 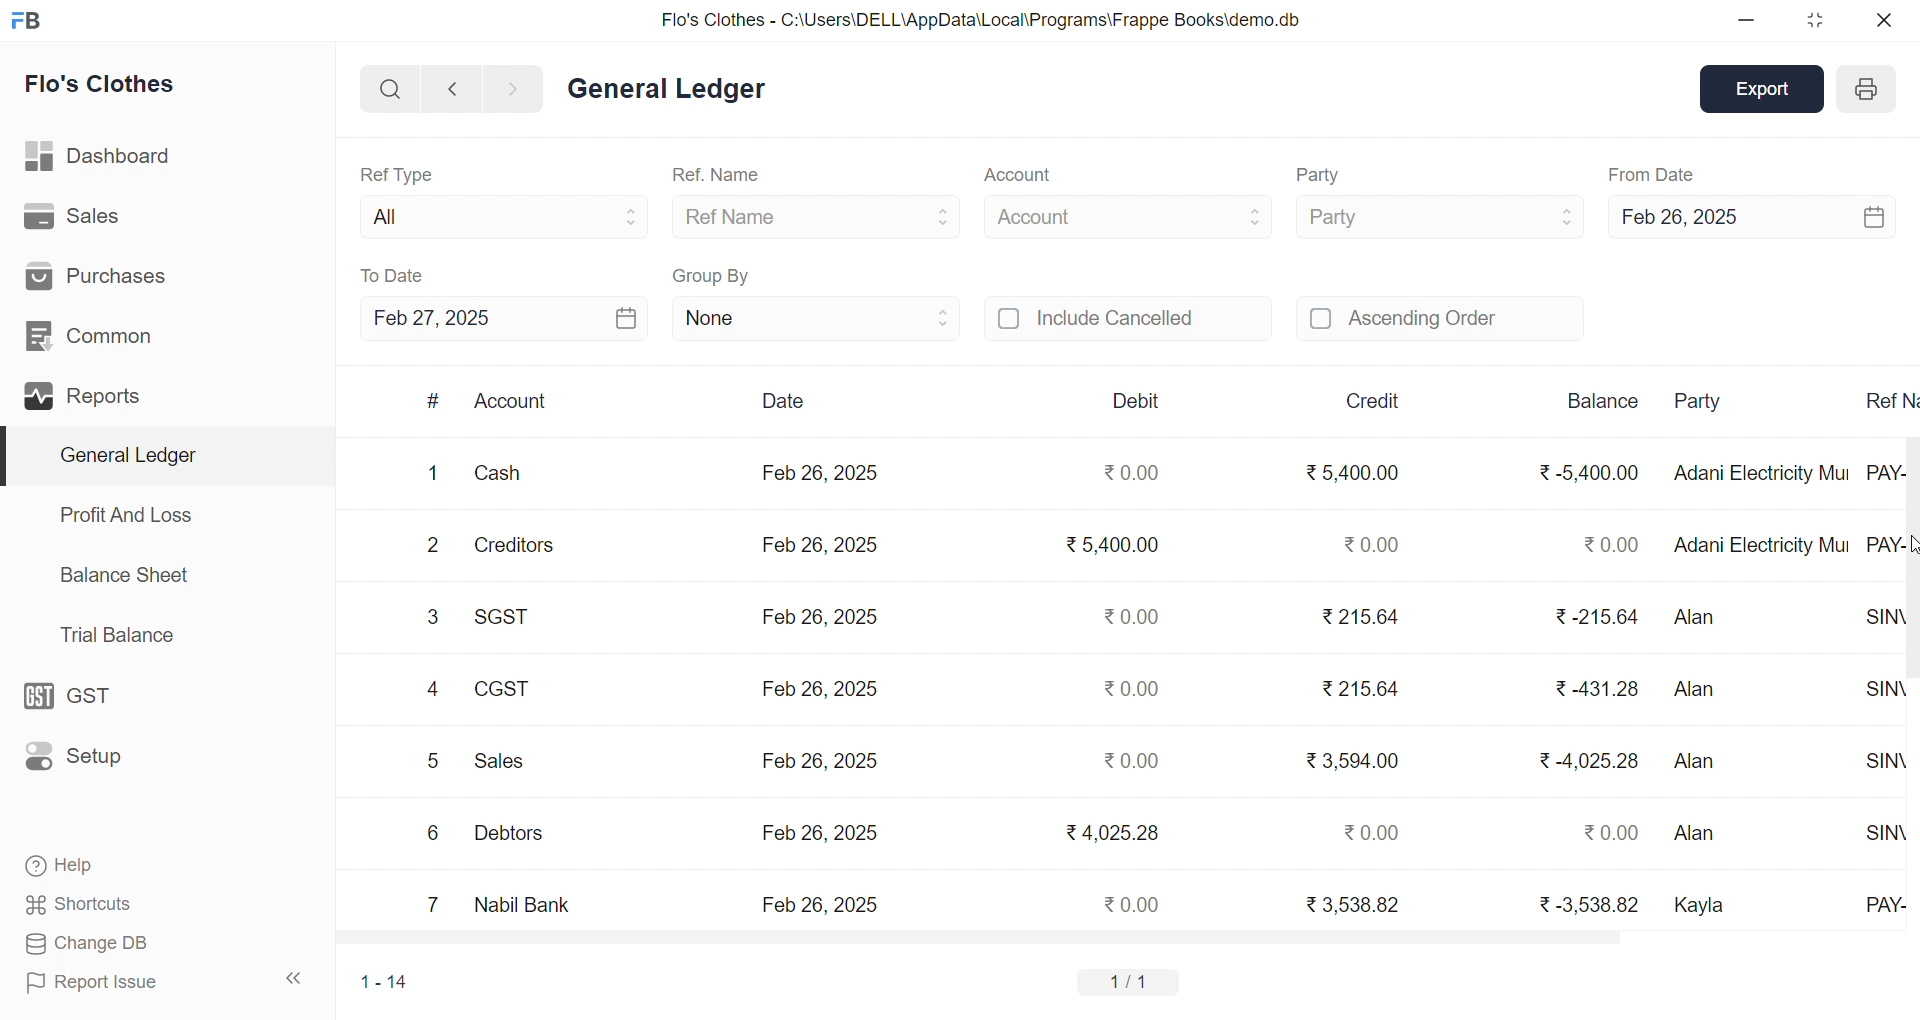 I want to click on SINV-, so click(x=1874, y=688).